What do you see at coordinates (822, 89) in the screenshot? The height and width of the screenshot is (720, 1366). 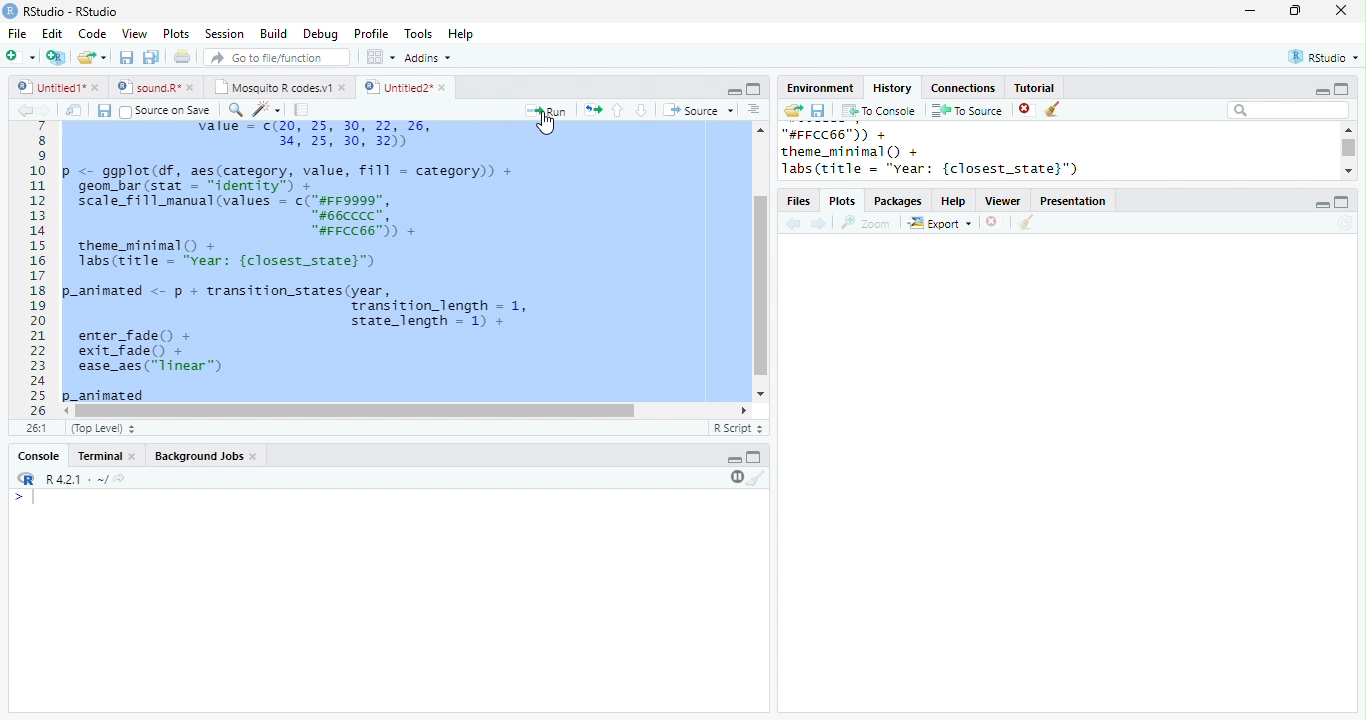 I see `Environment` at bounding box center [822, 89].